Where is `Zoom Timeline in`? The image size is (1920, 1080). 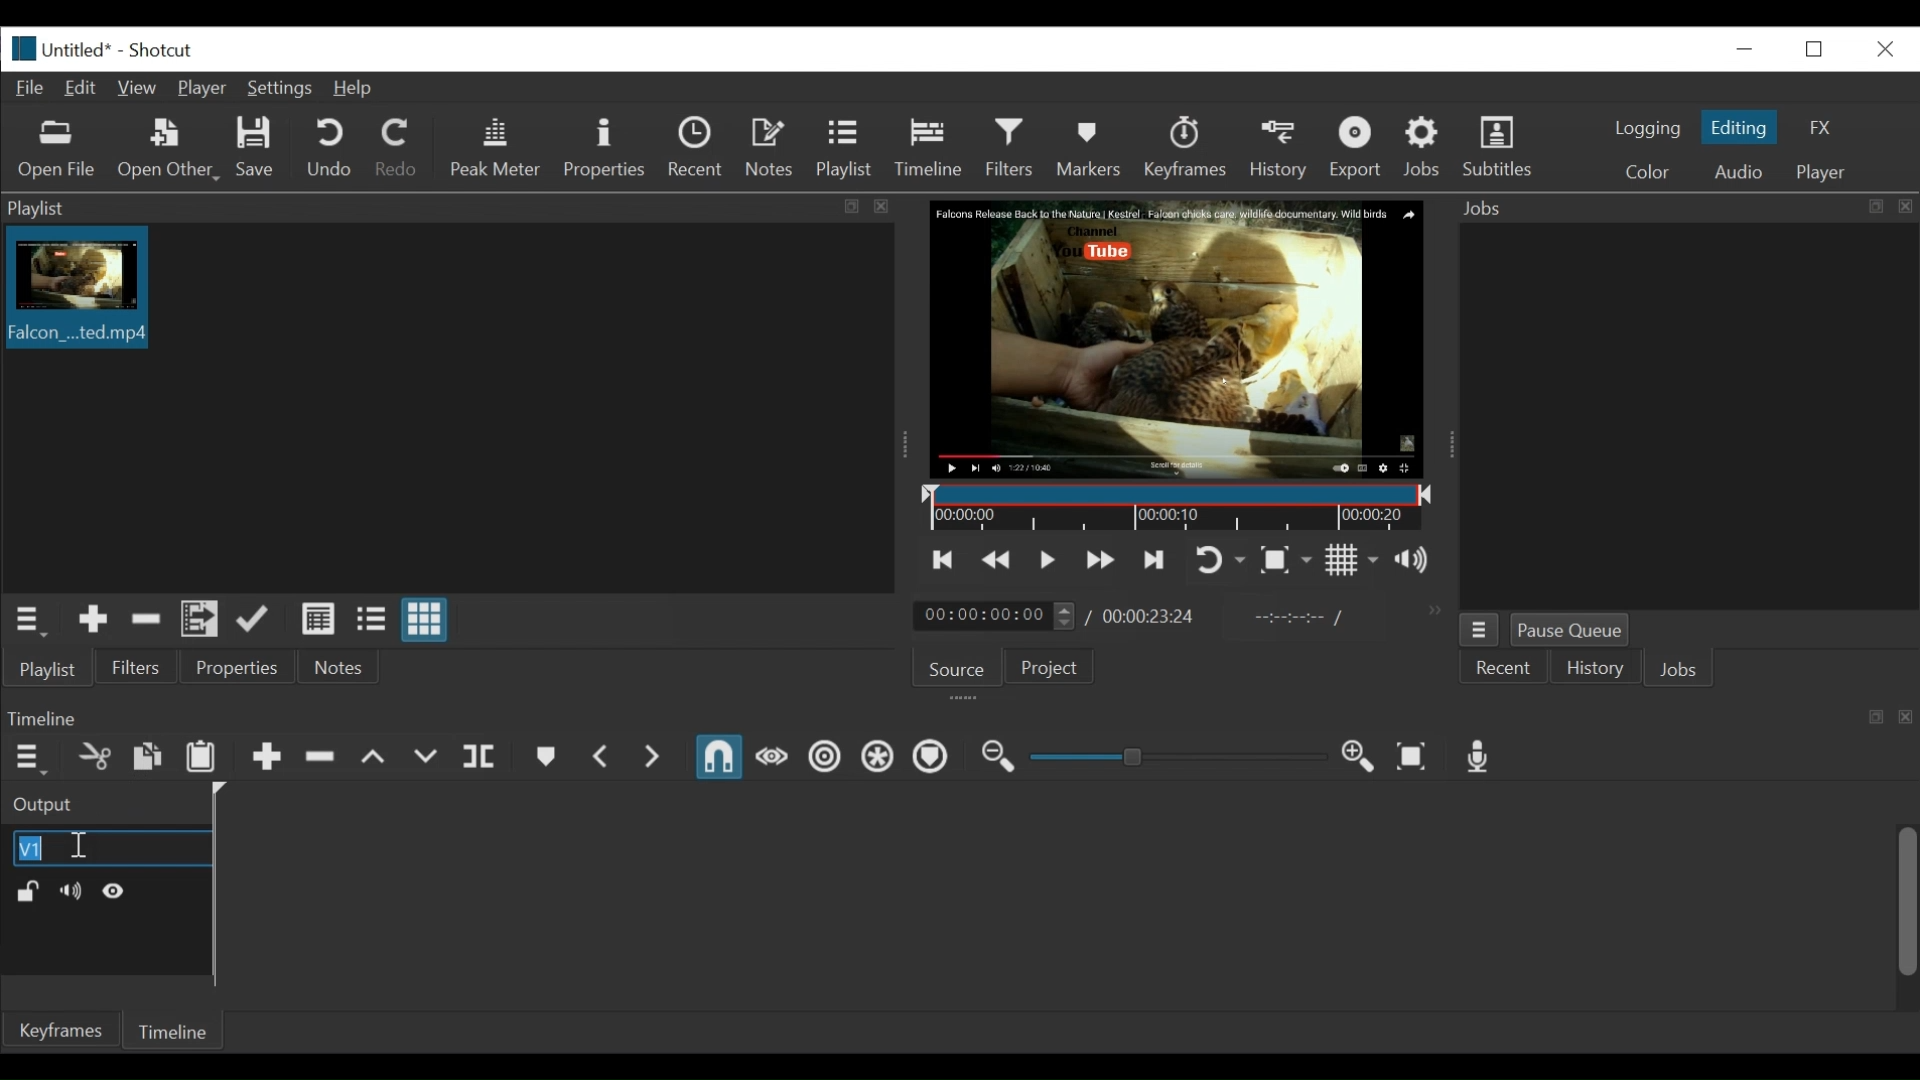 Zoom Timeline in is located at coordinates (1361, 758).